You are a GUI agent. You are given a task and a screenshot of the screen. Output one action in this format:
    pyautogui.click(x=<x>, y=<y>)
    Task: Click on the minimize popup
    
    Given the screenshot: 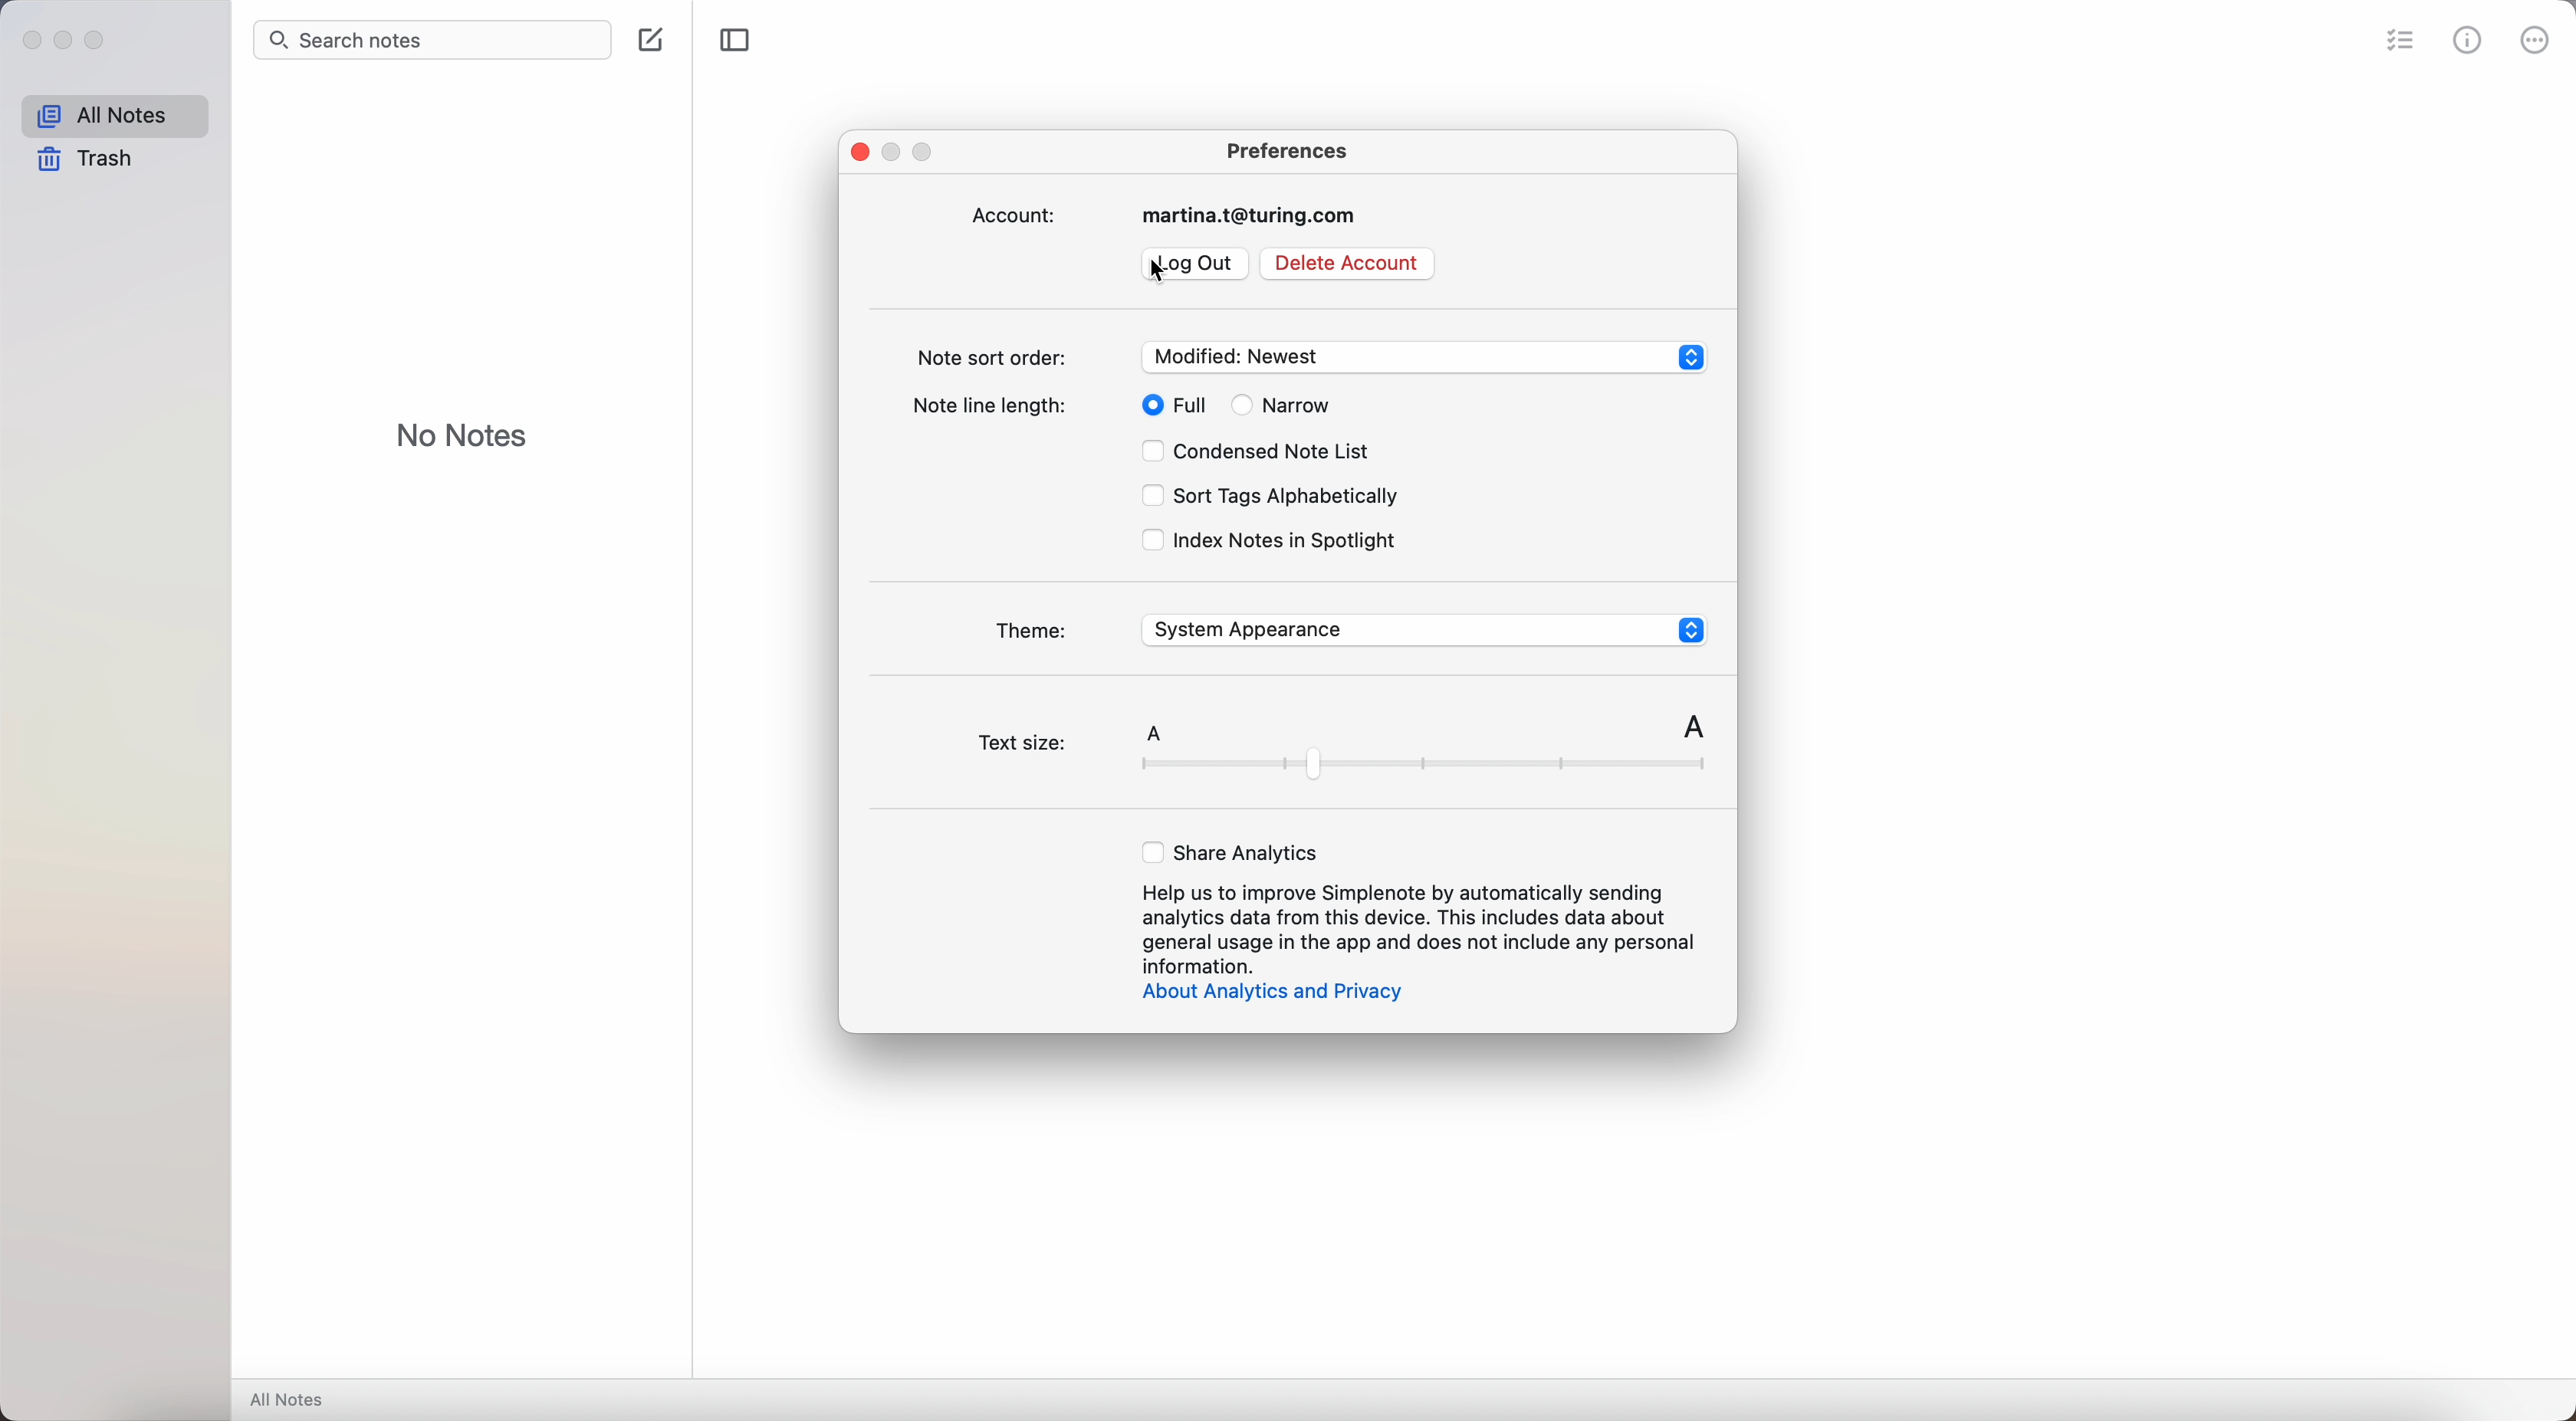 What is the action you would take?
    pyautogui.click(x=894, y=151)
    